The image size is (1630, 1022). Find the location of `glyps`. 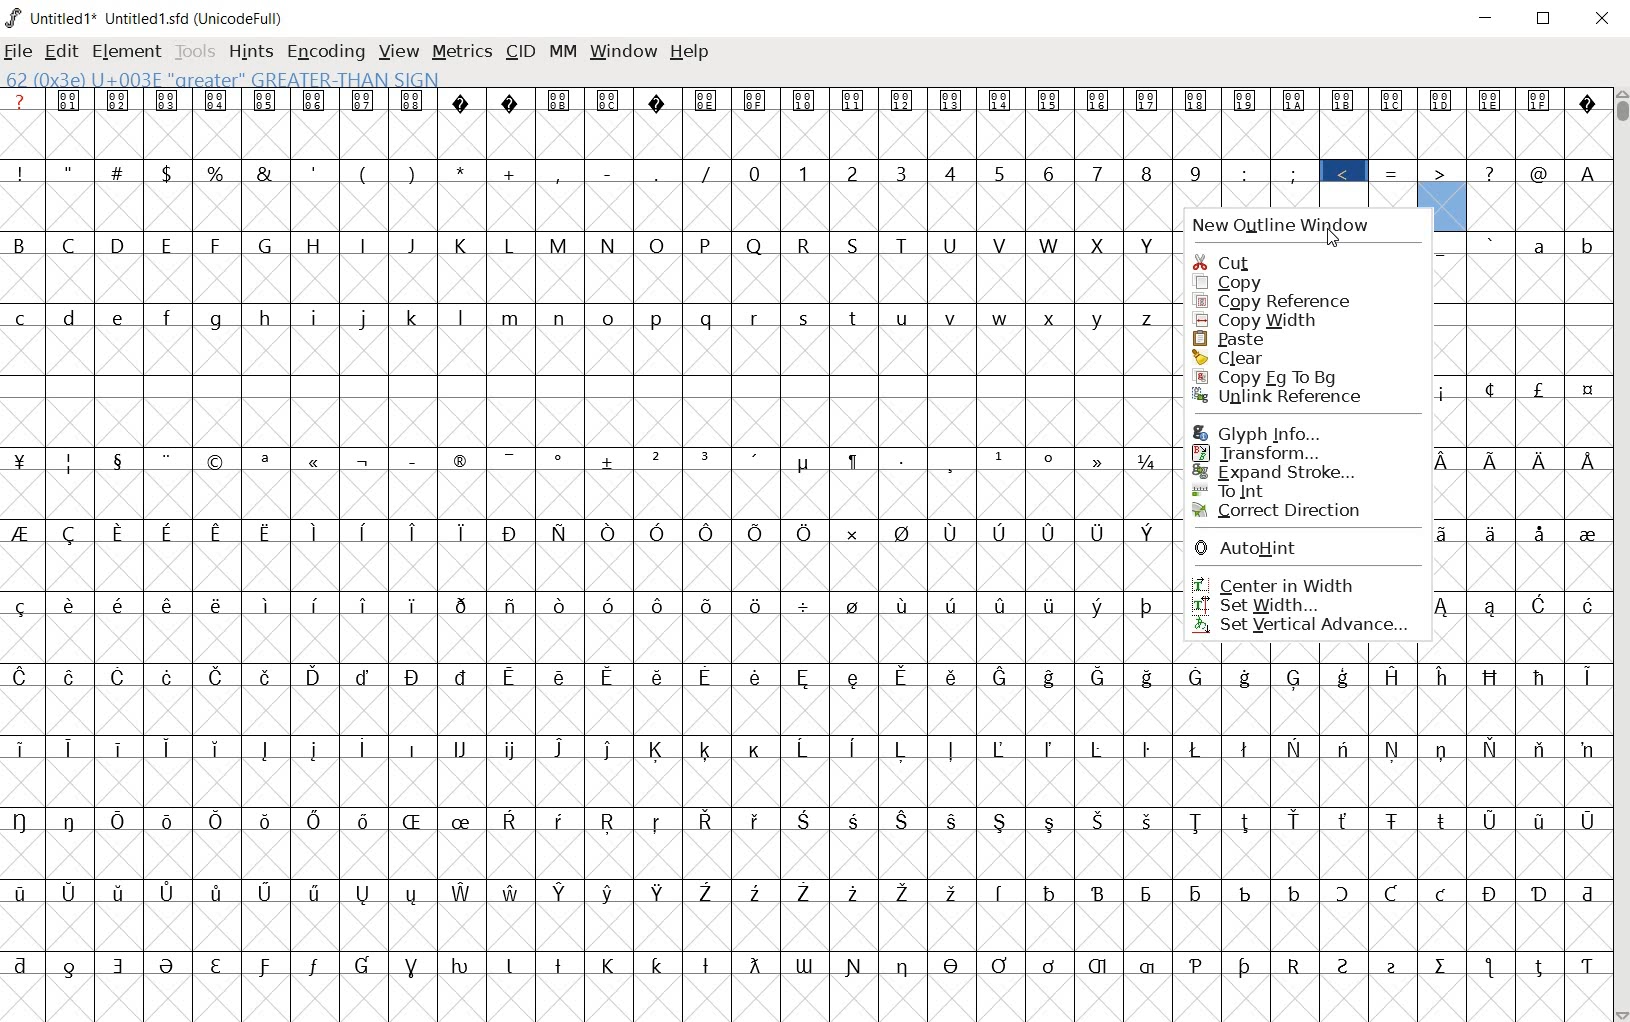

glyps is located at coordinates (1397, 149).